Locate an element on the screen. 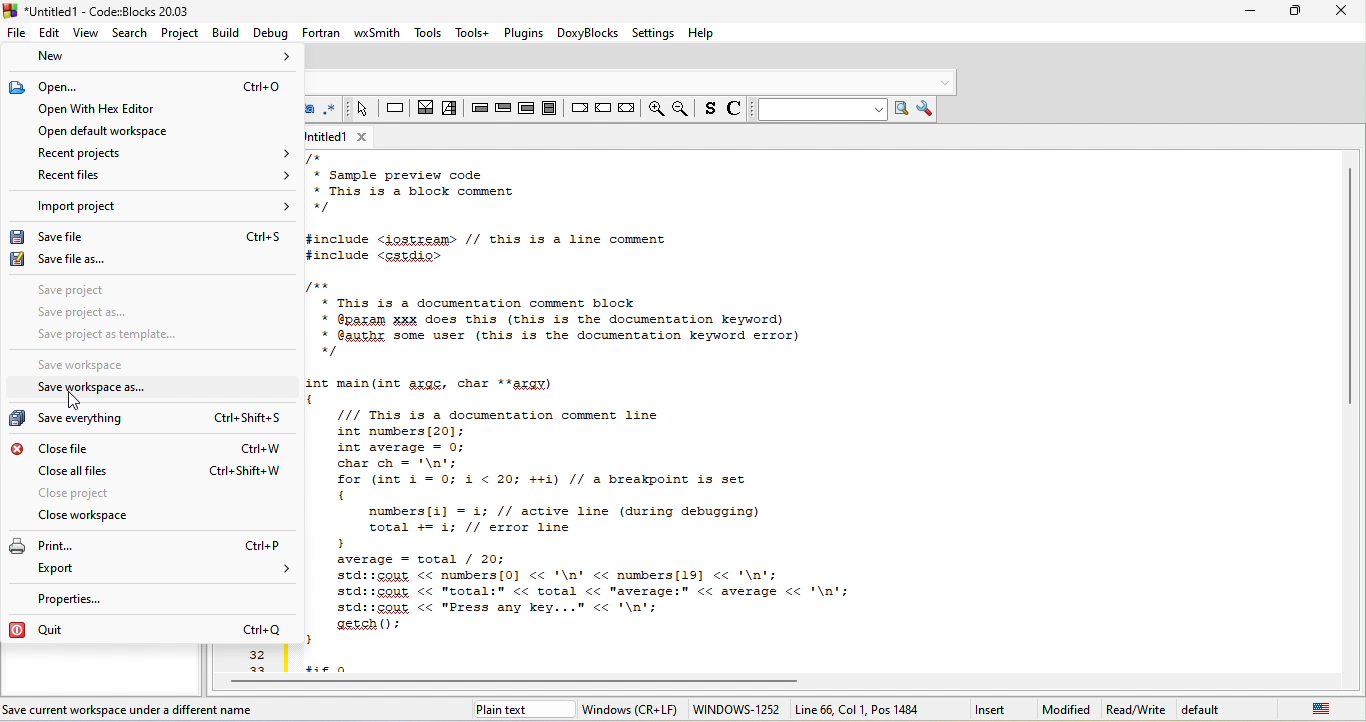 The image size is (1366, 722). search to text is located at coordinates (819, 111).